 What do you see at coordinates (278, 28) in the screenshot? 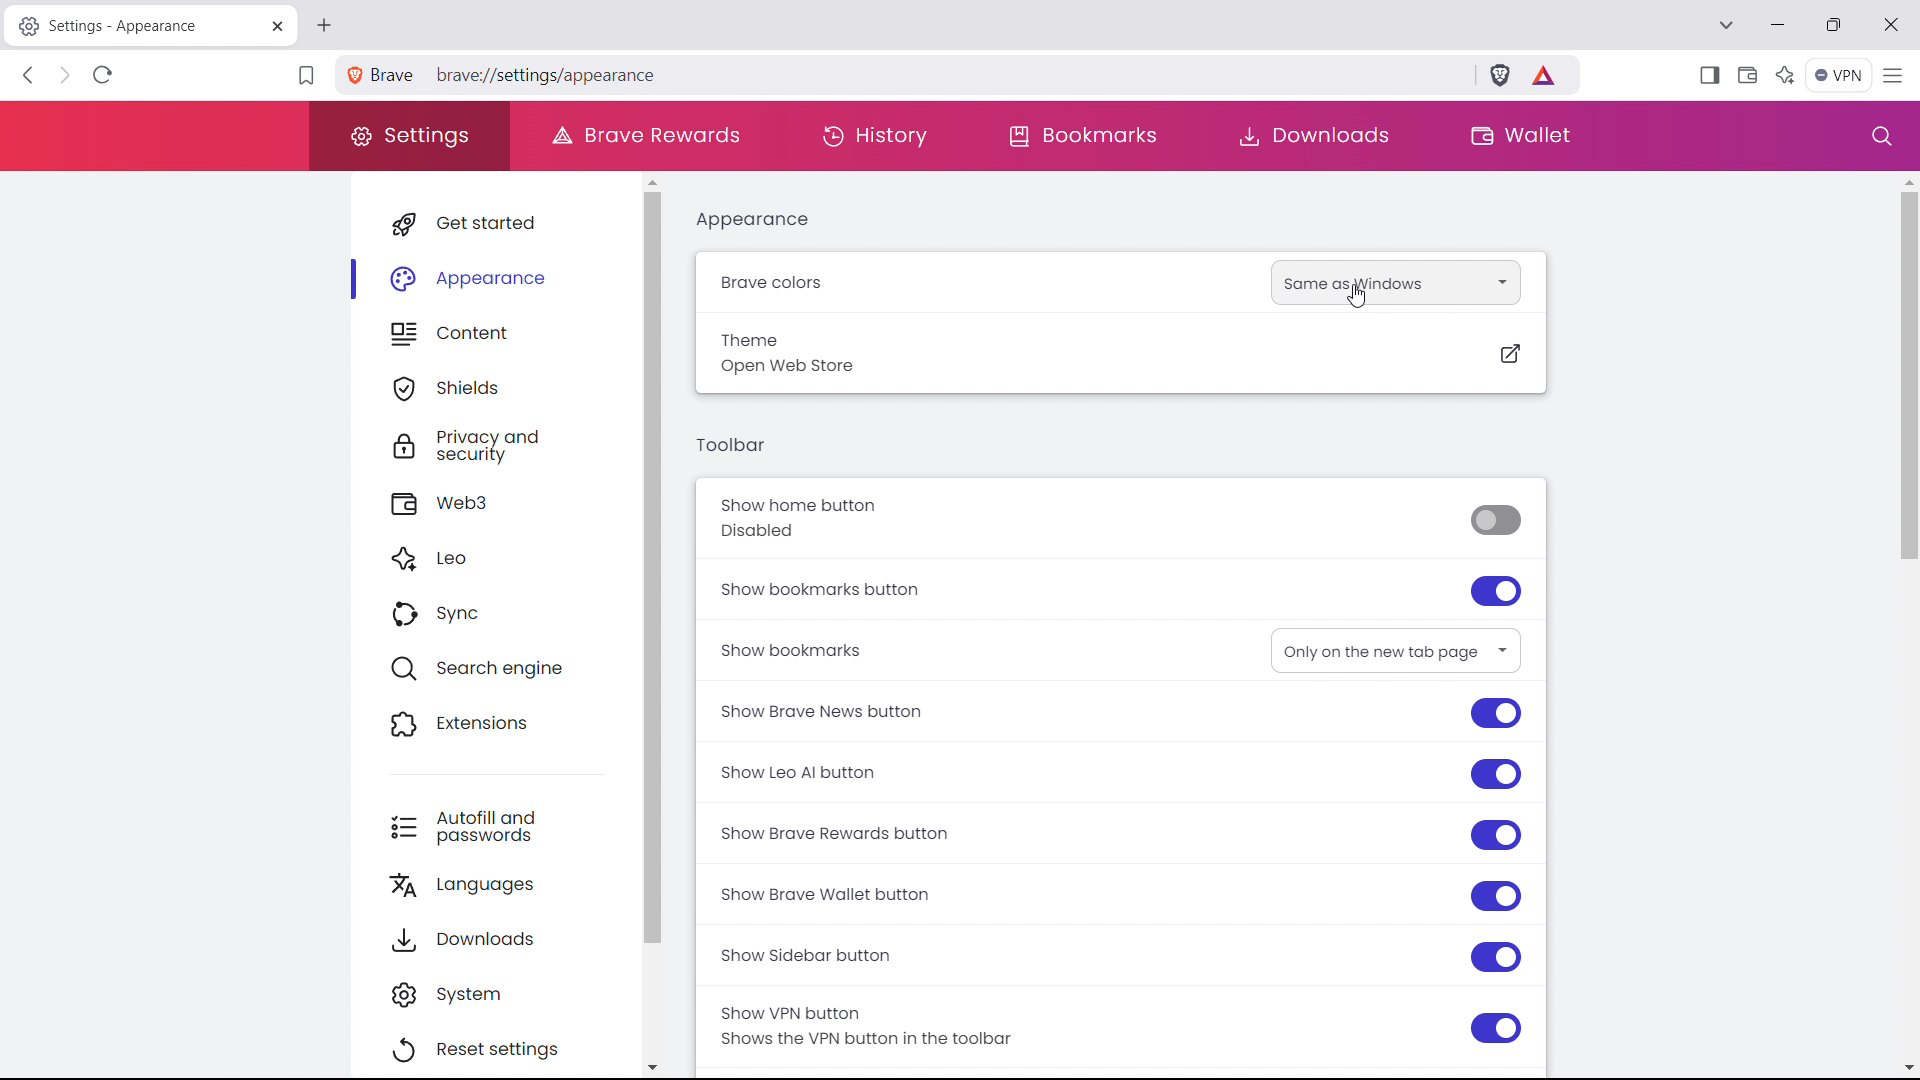
I see `close tab` at bounding box center [278, 28].